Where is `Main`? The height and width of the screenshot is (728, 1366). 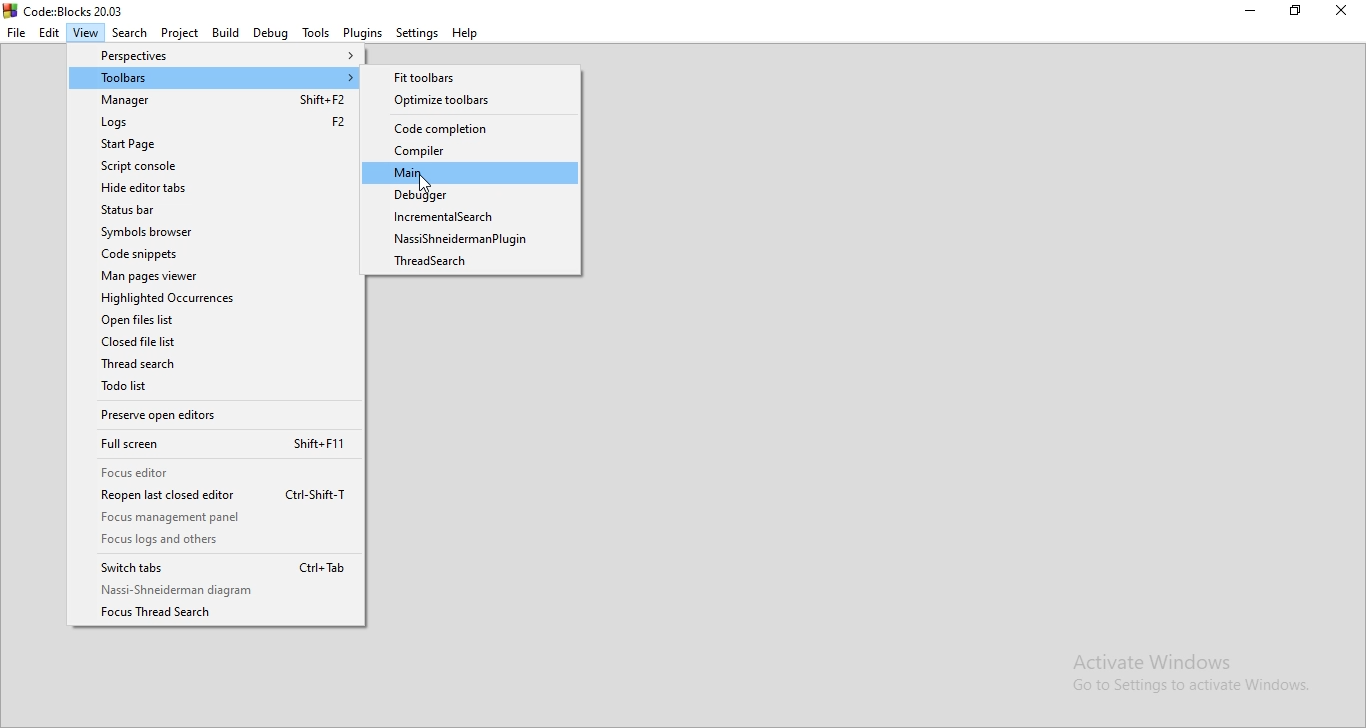 Main is located at coordinates (470, 172).